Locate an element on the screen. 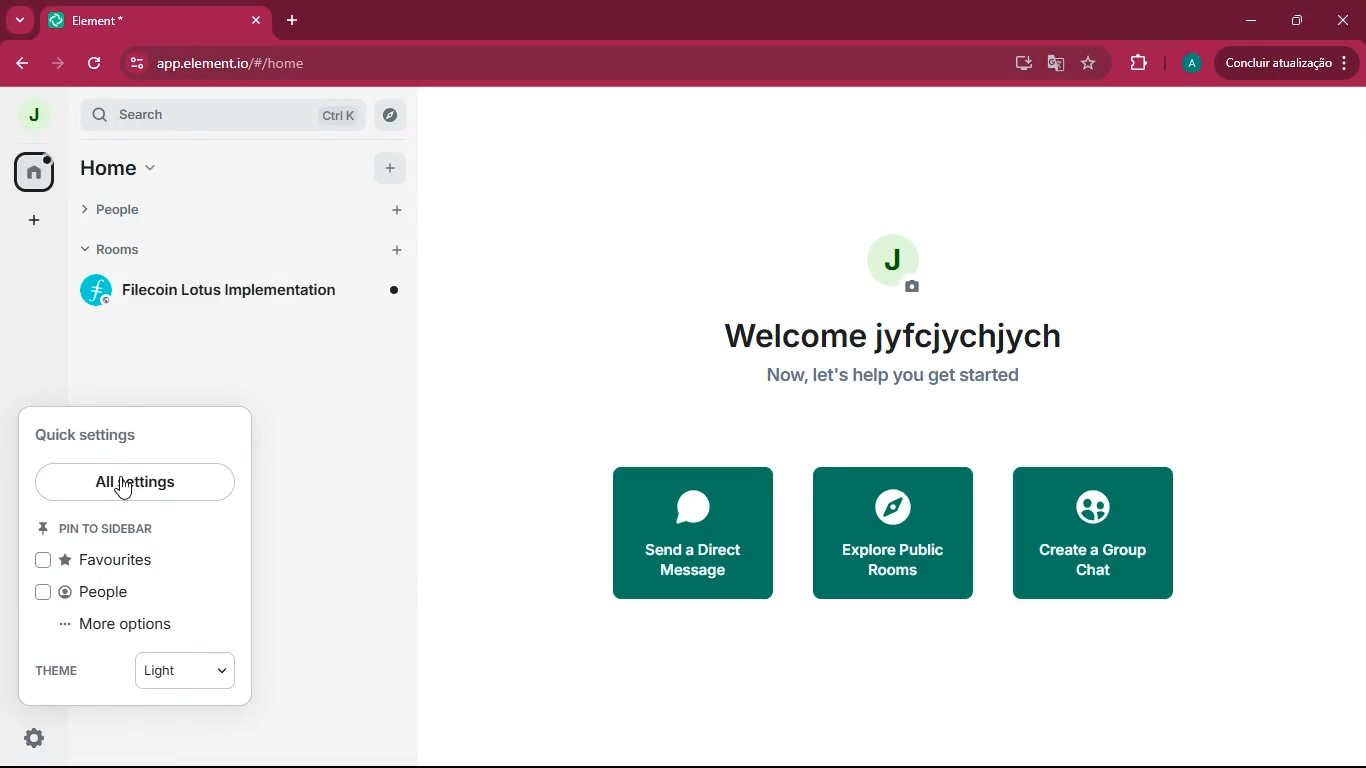 This screenshot has width=1366, height=768. add is located at coordinates (29, 220).